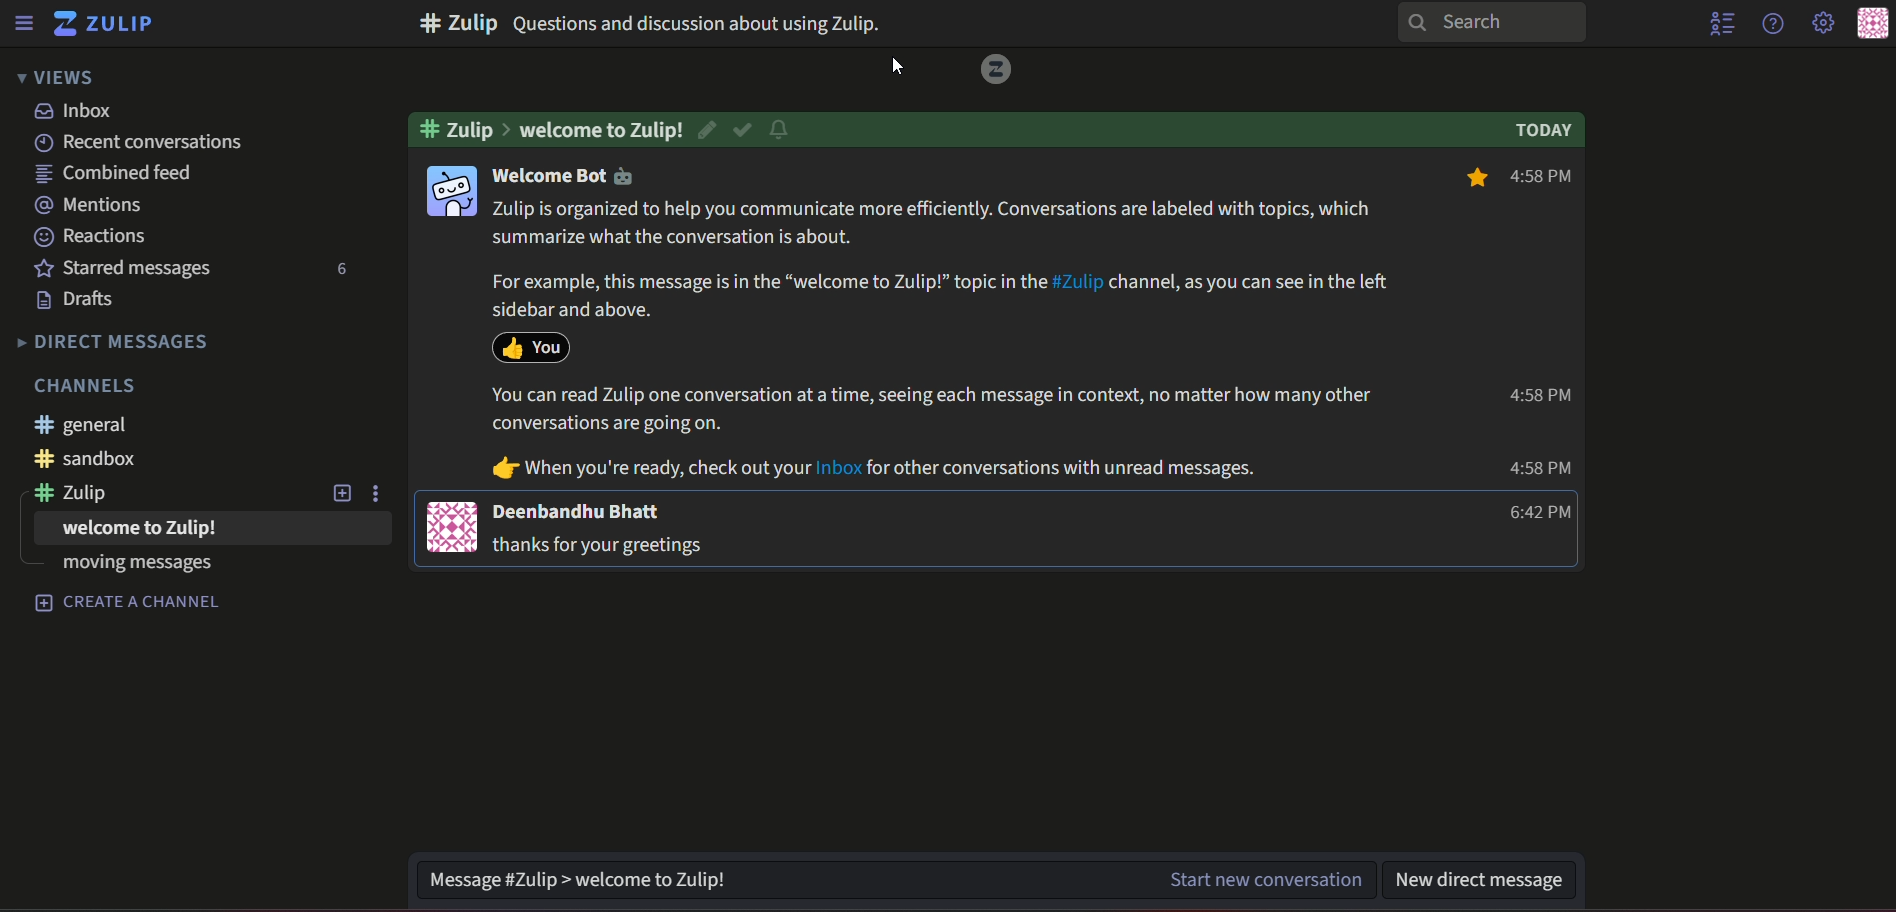  Describe the element at coordinates (1498, 23) in the screenshot. I see `search bar` at that location.